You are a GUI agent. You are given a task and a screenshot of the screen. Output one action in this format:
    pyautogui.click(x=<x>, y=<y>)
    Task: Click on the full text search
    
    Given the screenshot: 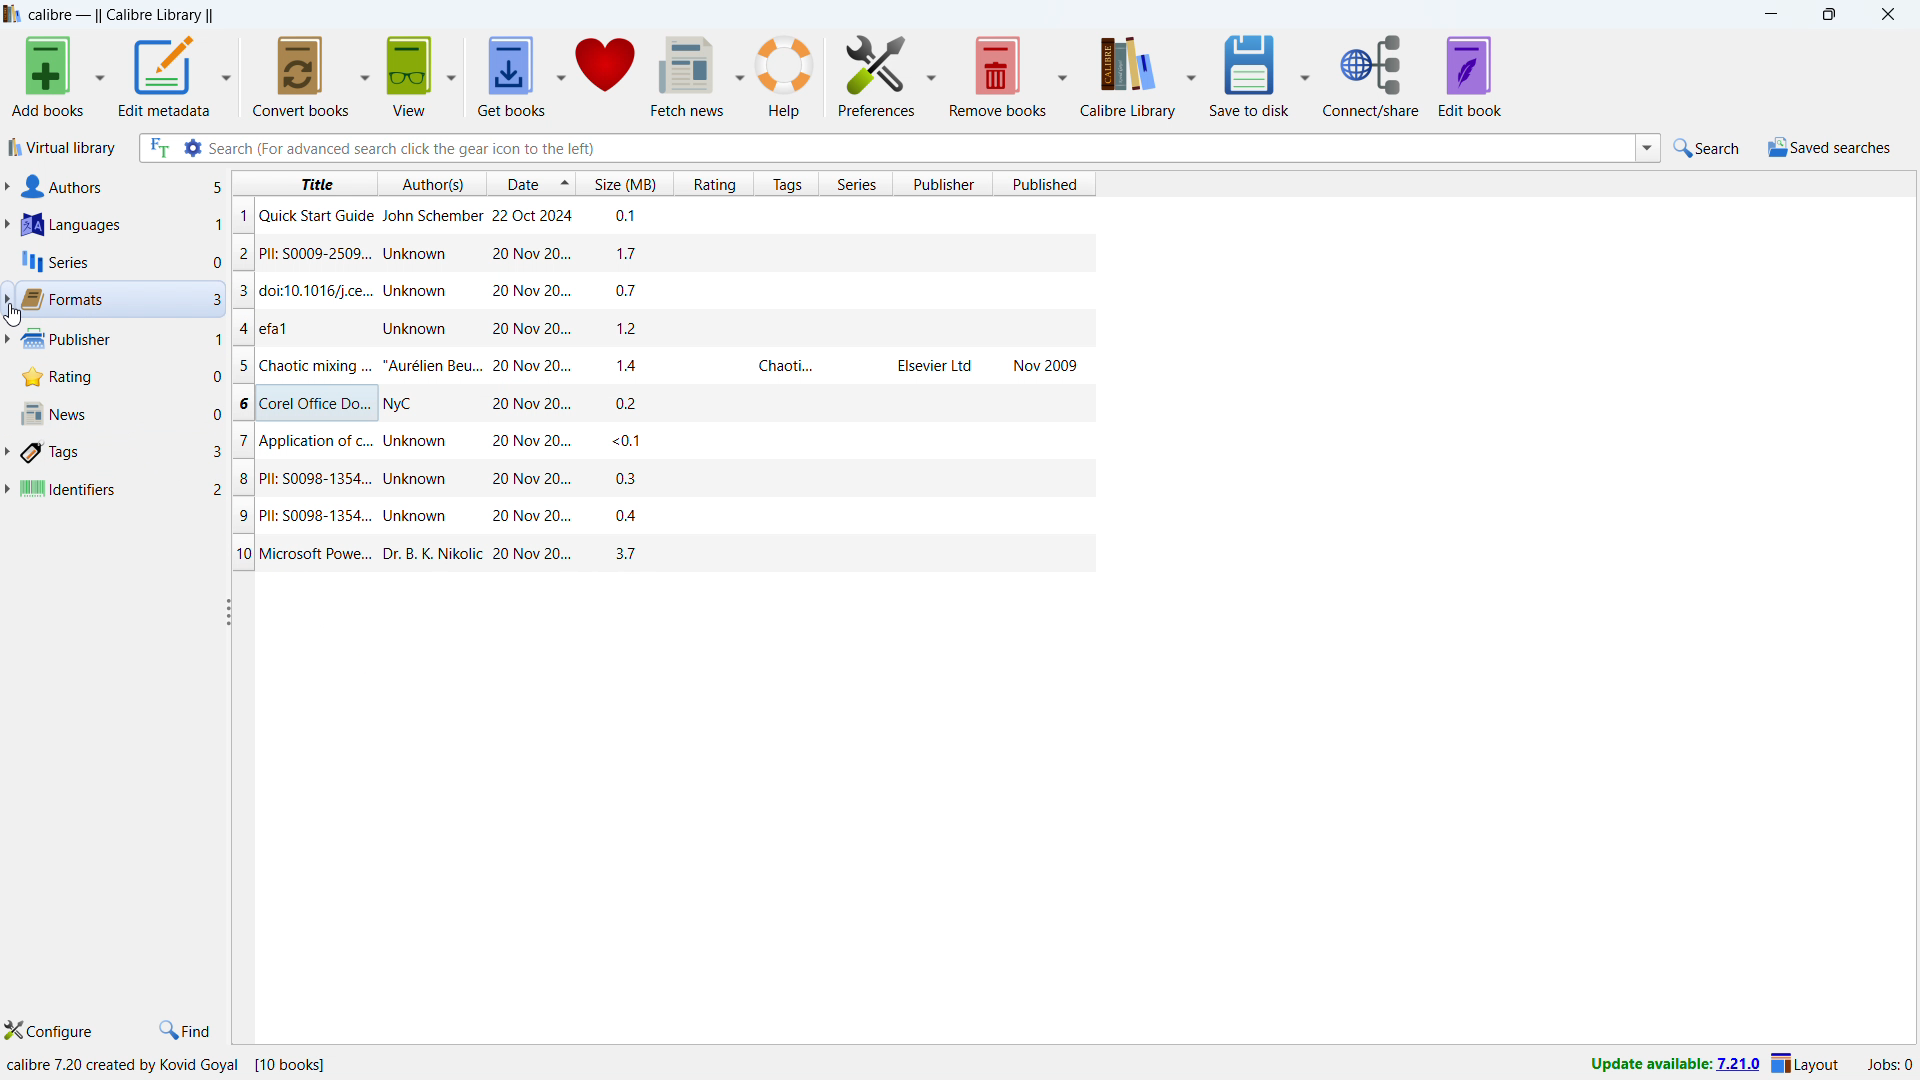 What is the action you would take?
    pyautogui.click(x=158, y=147)
    